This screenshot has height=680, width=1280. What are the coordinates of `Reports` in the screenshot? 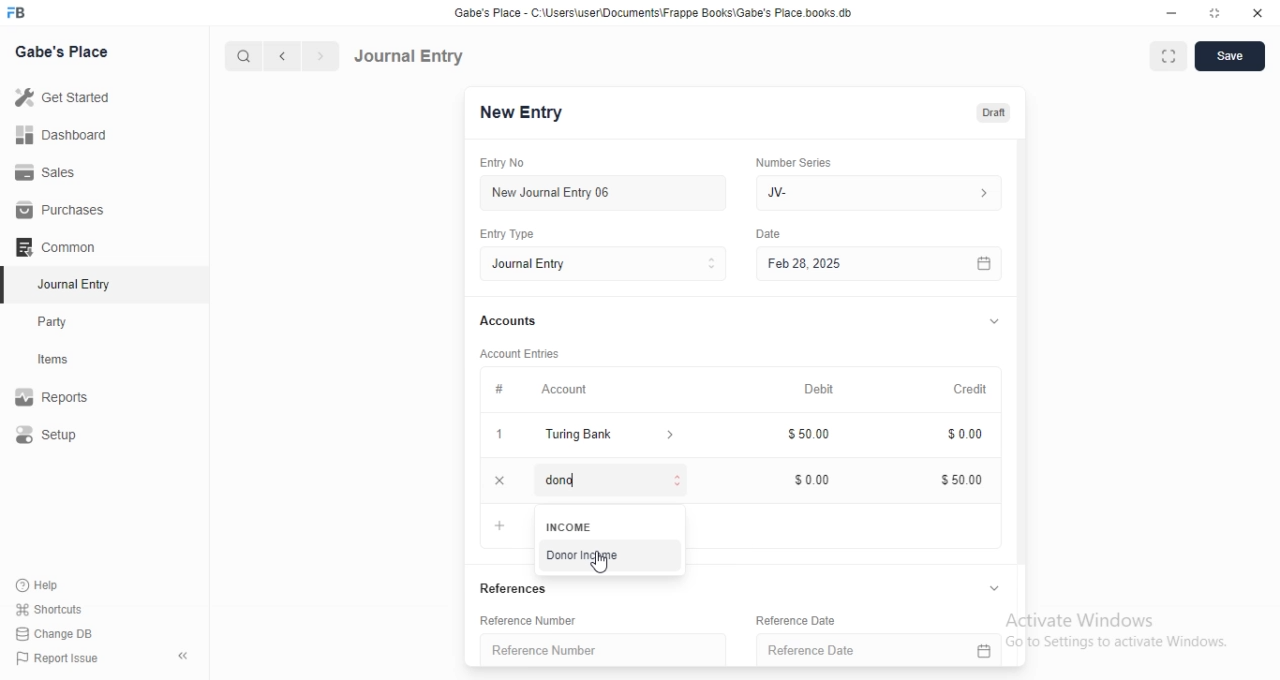 It's located at (65, 399).